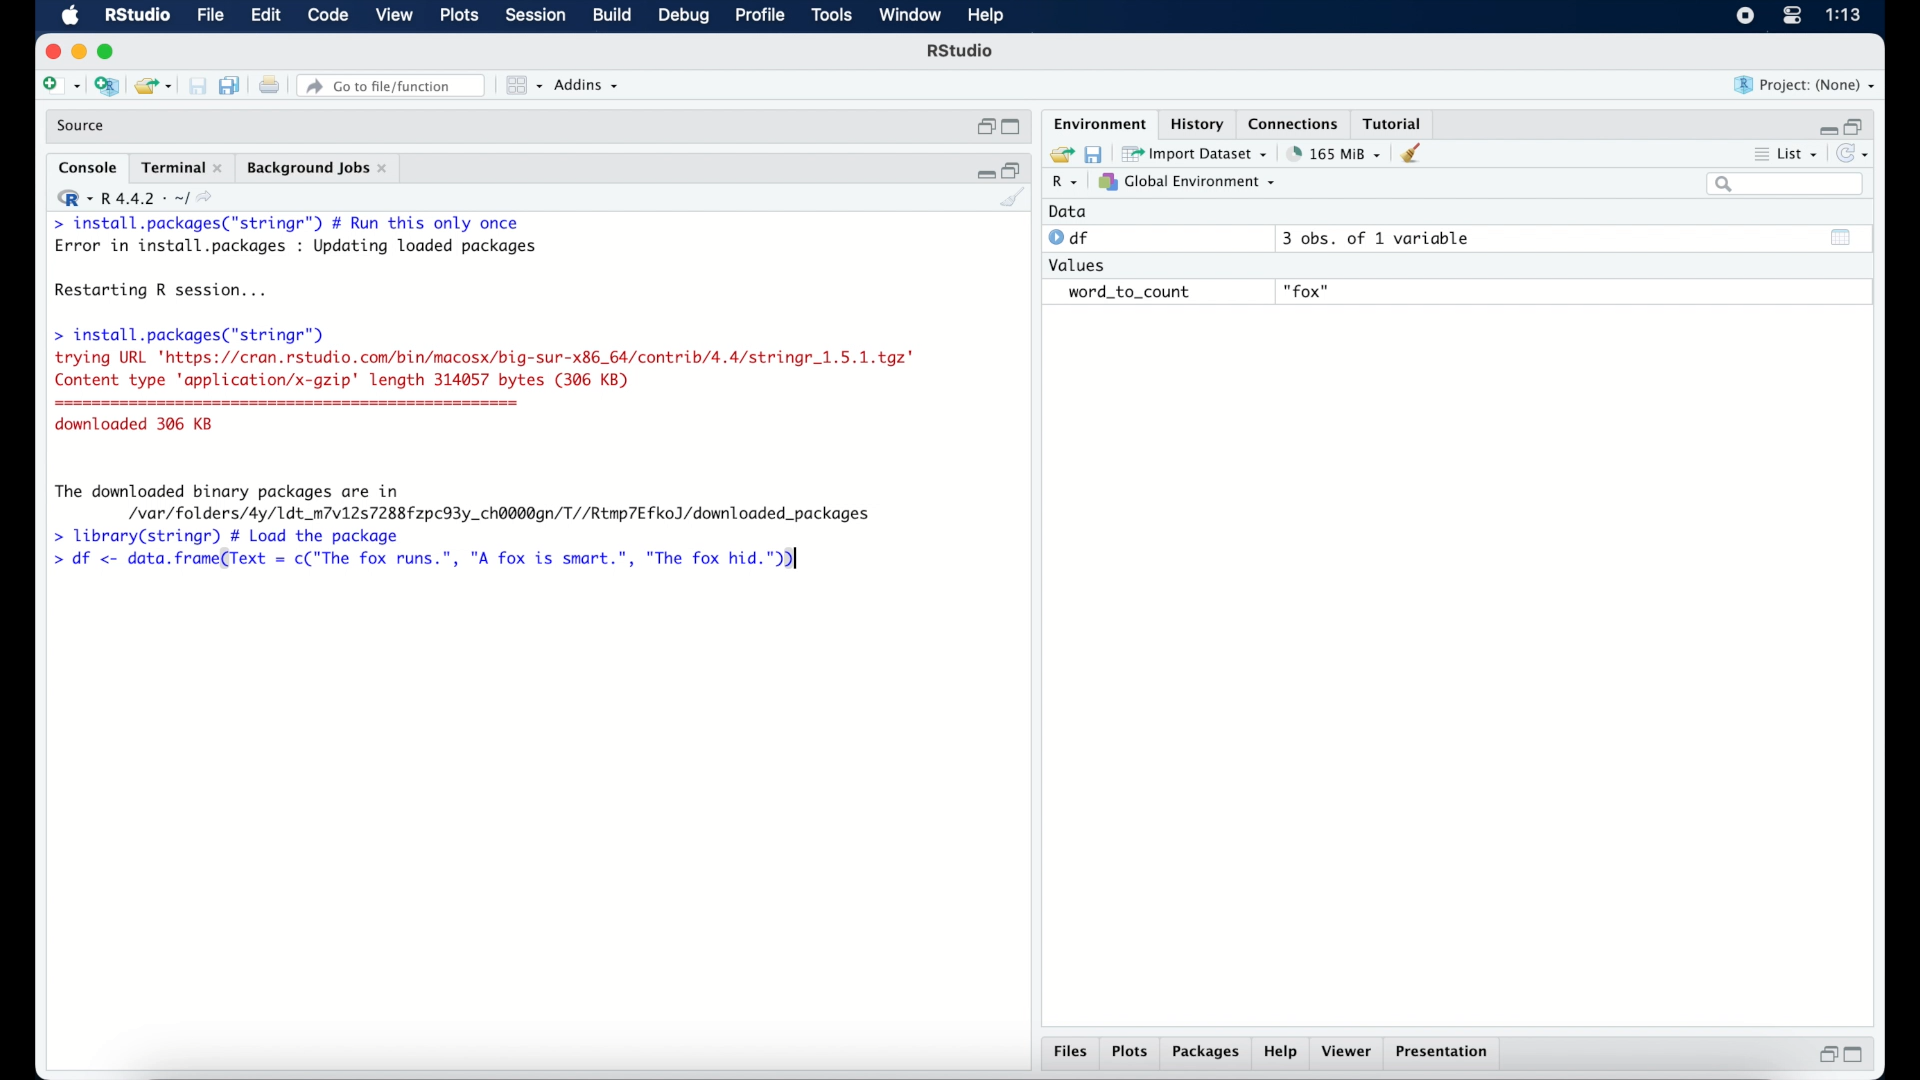 Image resolution: width=1920 pixels, height=1080 pixels. What do you see at coordinates (1393, 121) in the screenshot?
I see `tutorial` at bounding box center [1393, 121].